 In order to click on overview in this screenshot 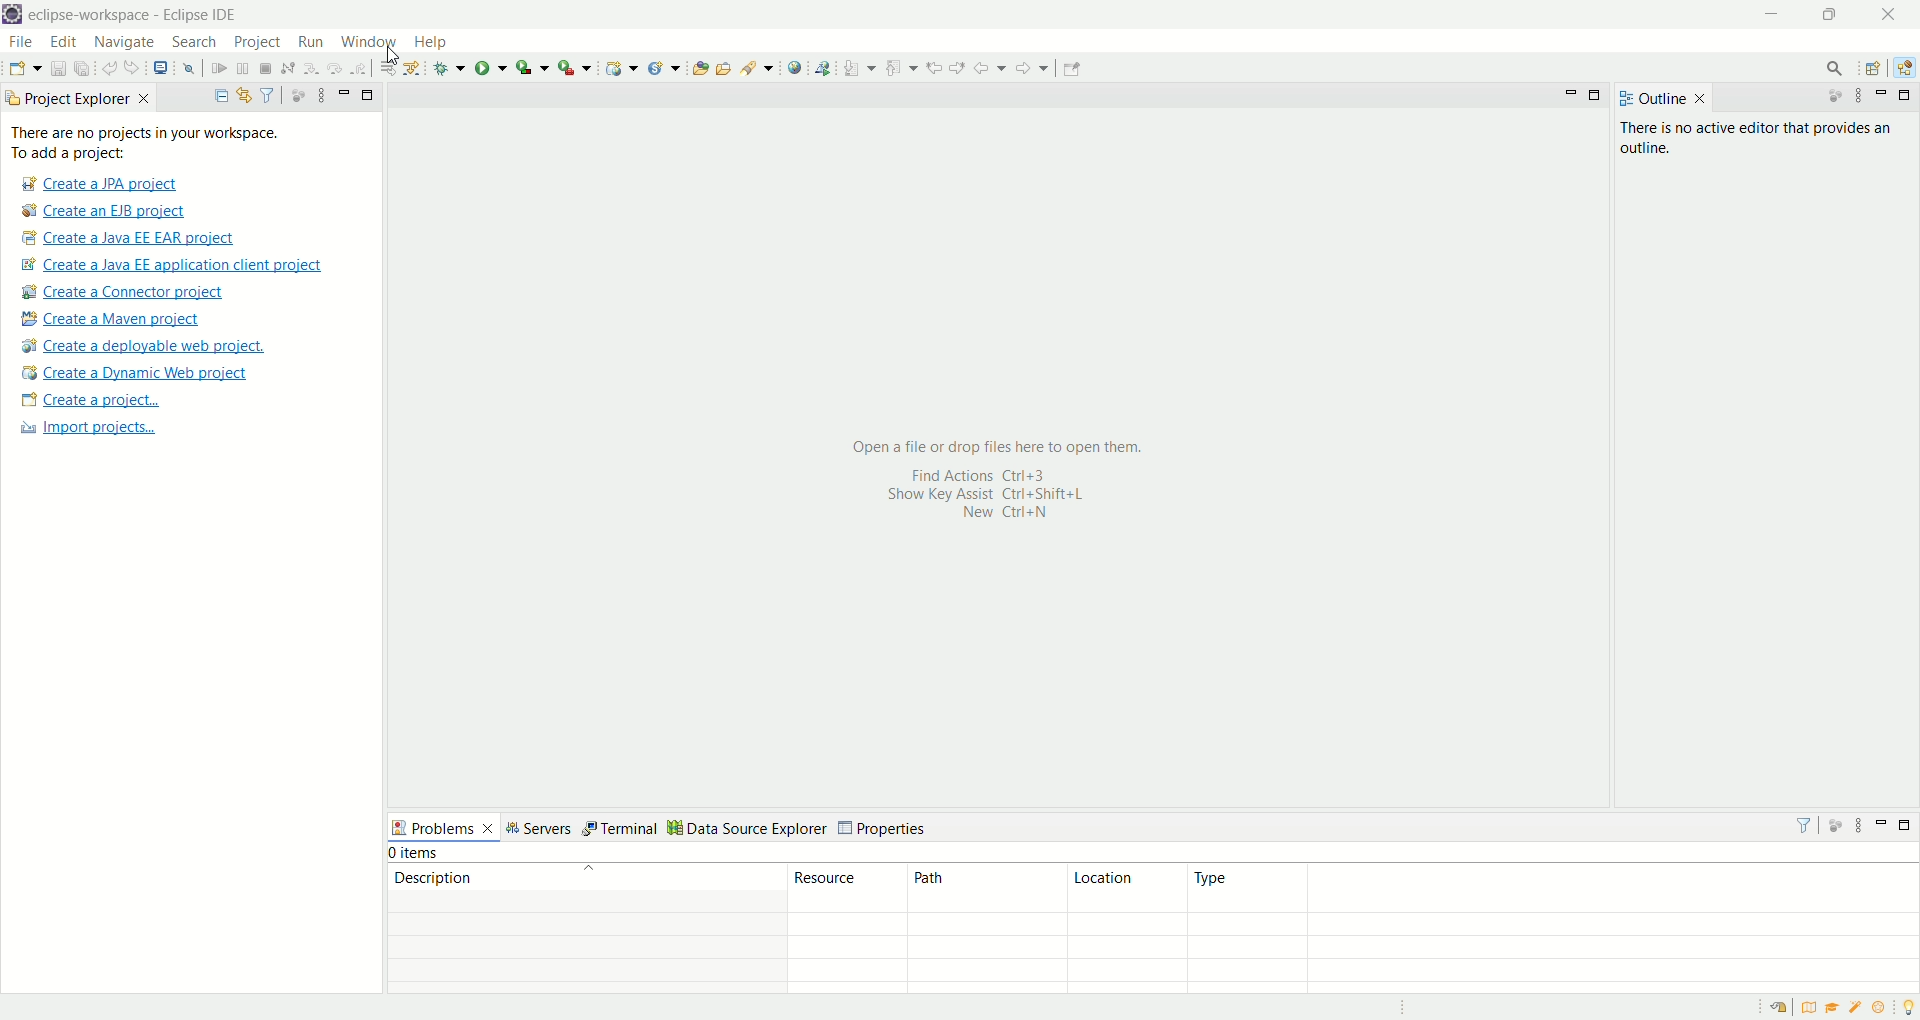, I will do `click(1806, 1009)`.